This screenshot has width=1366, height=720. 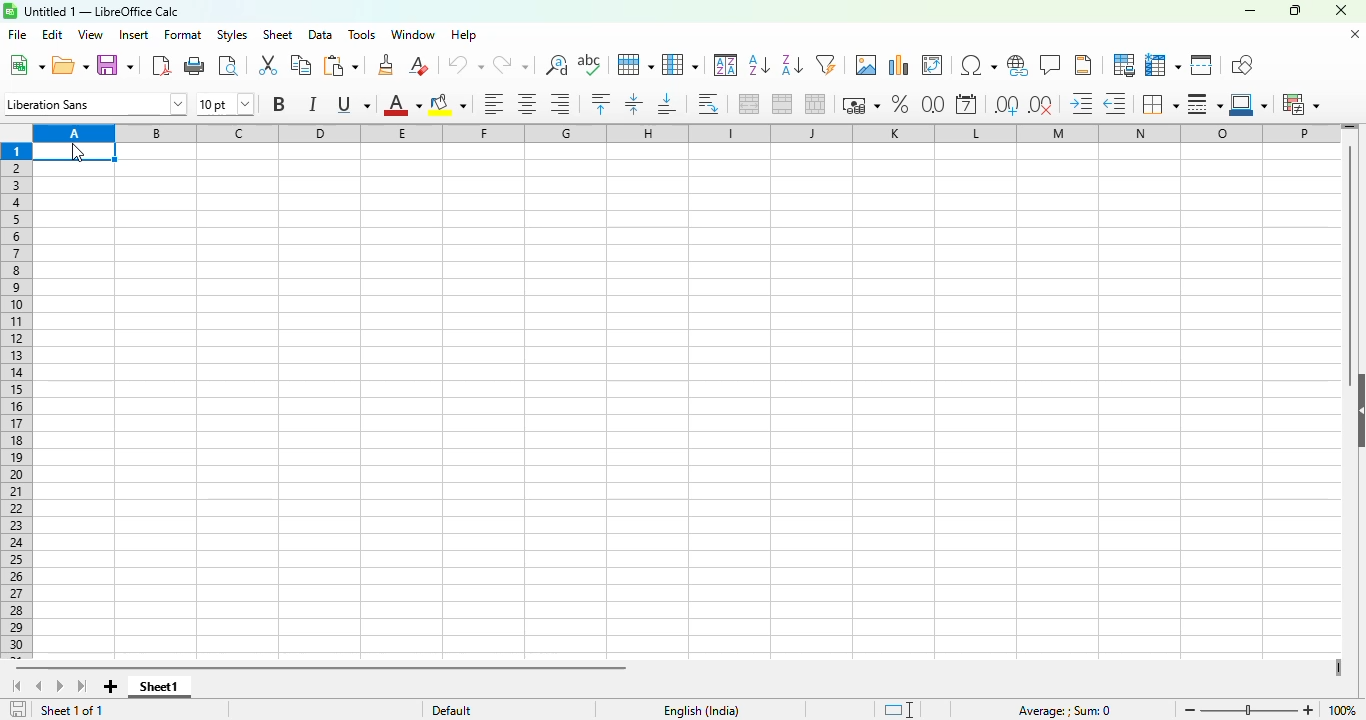 I want to click on merge cells, so click(x=783, y=104).